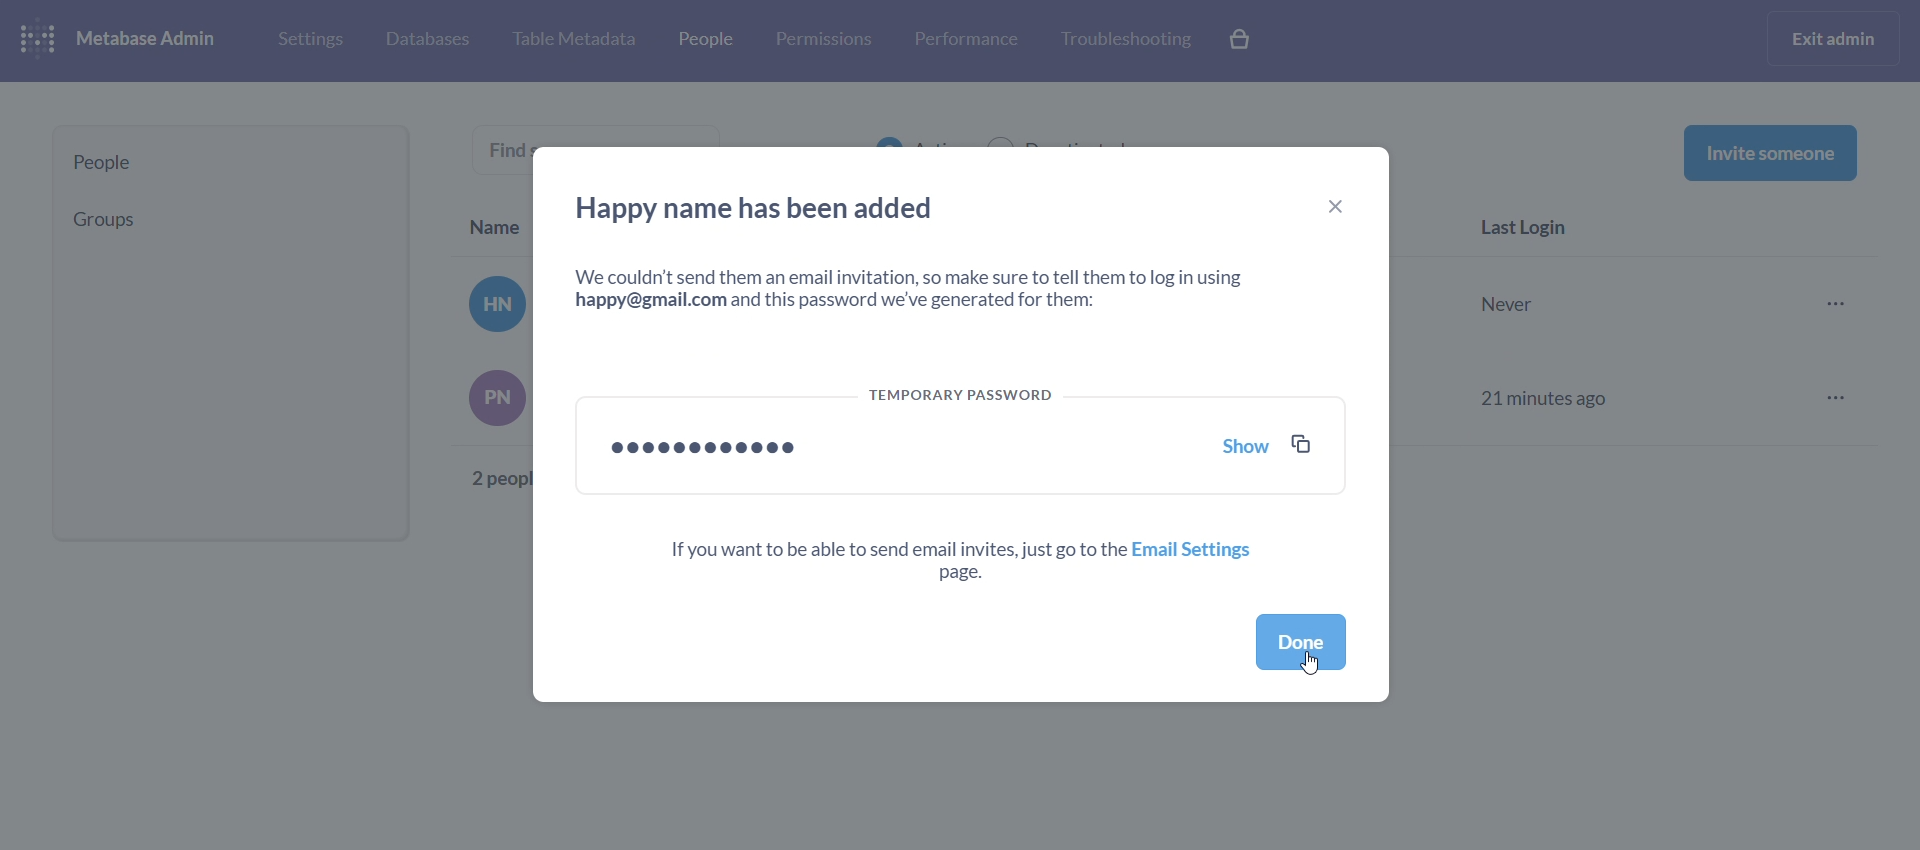 This screenshot has height=850, width=1920. What do you see at coordinates (513, 147) in the screenshot?
I see `text` at bounding box center [513, 147].